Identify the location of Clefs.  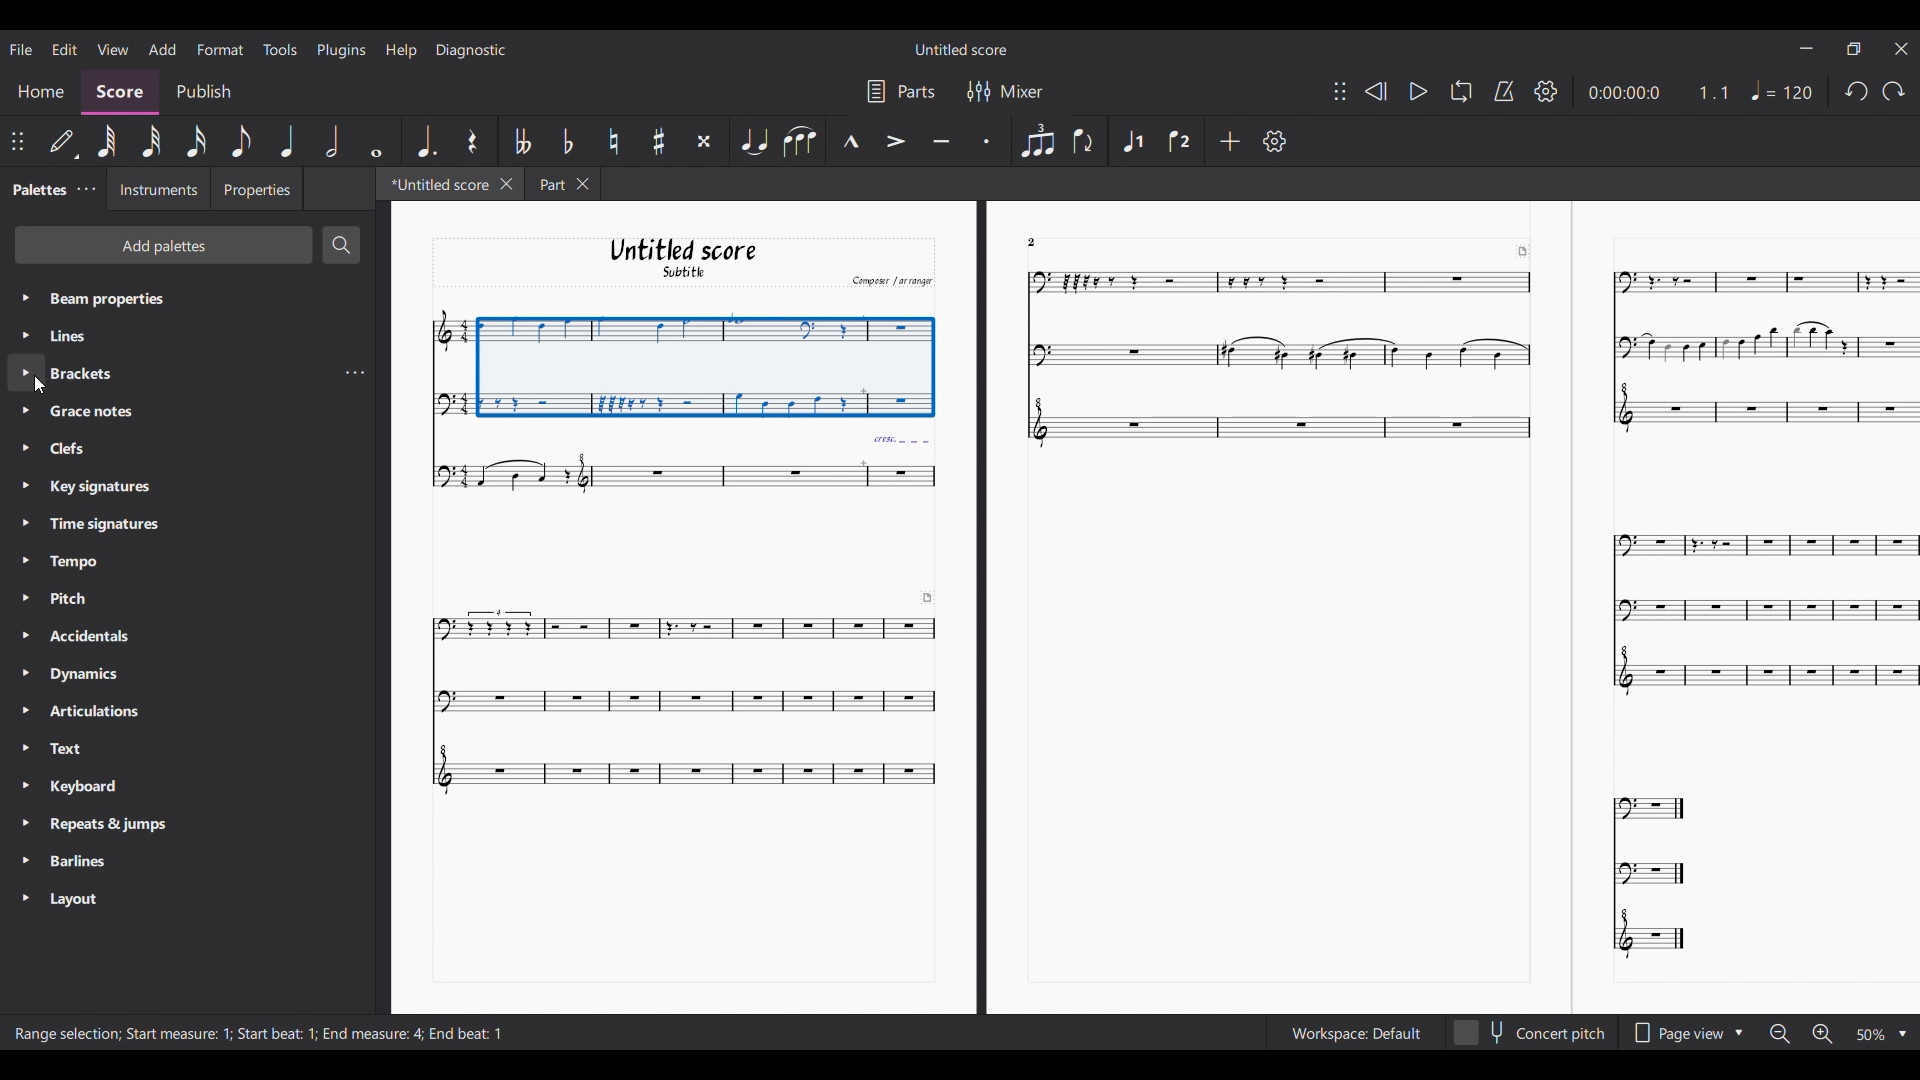
(84, 448).